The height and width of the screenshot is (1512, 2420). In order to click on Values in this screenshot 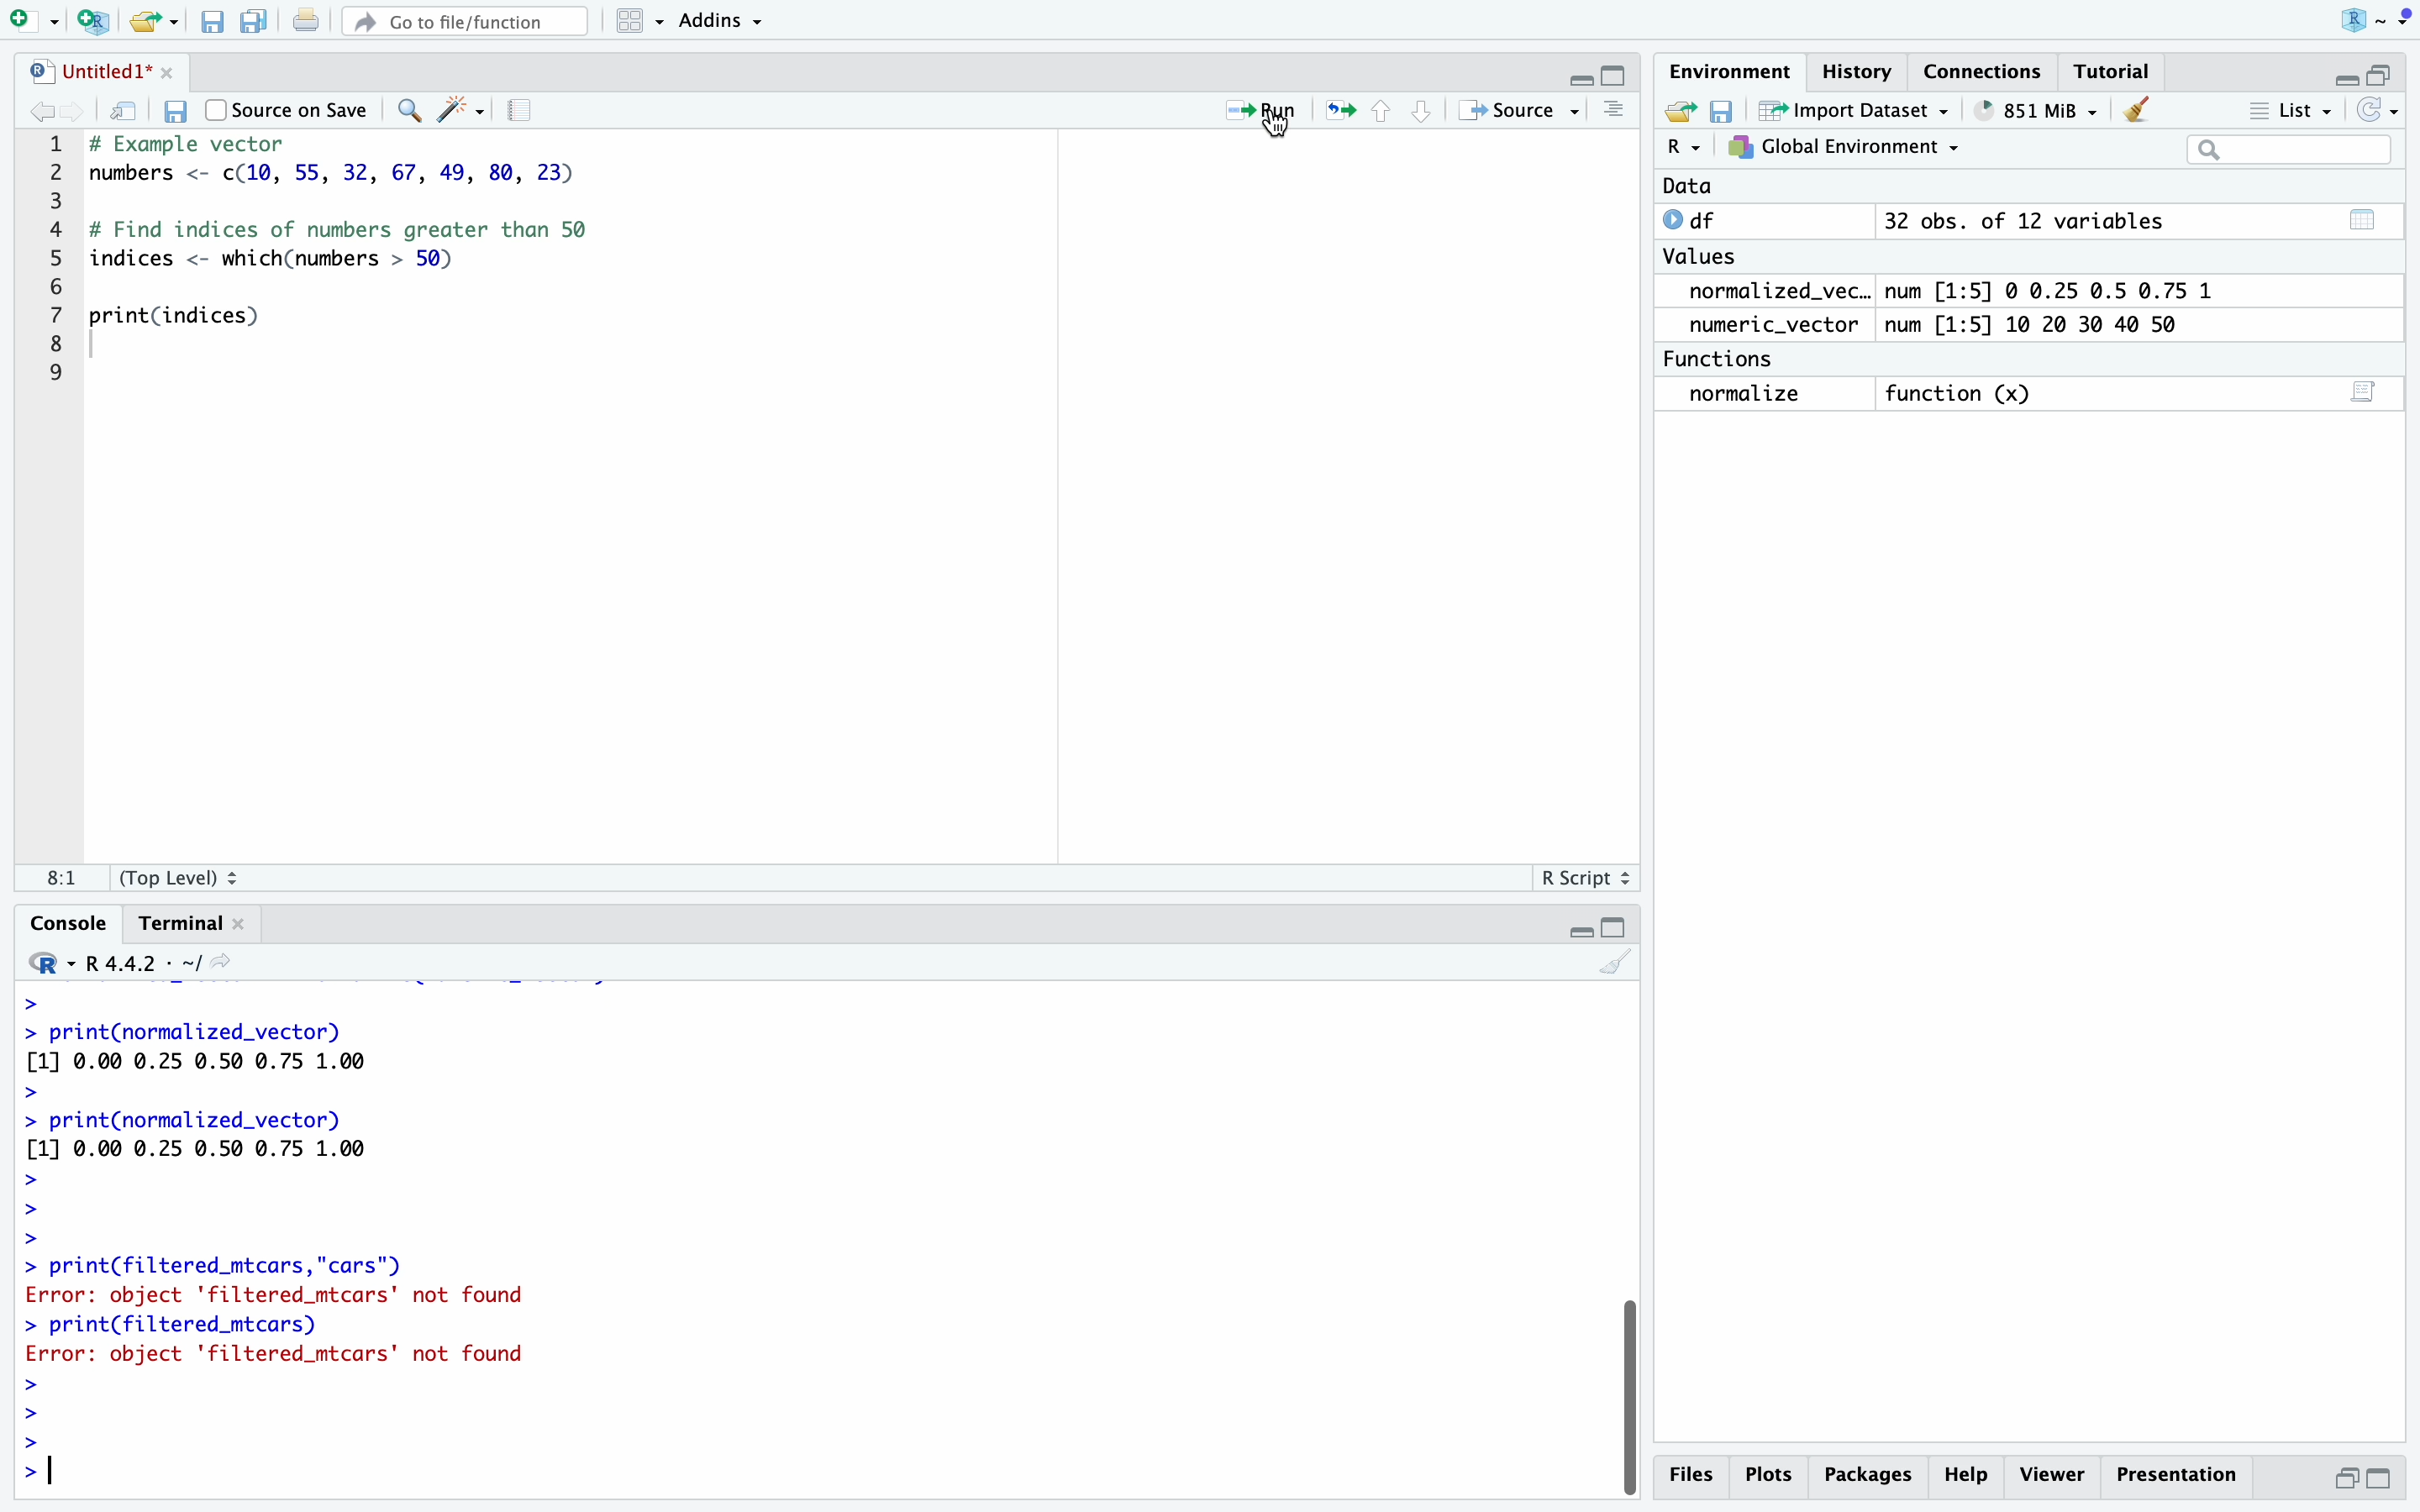, I will do `click(1707, 259)`.